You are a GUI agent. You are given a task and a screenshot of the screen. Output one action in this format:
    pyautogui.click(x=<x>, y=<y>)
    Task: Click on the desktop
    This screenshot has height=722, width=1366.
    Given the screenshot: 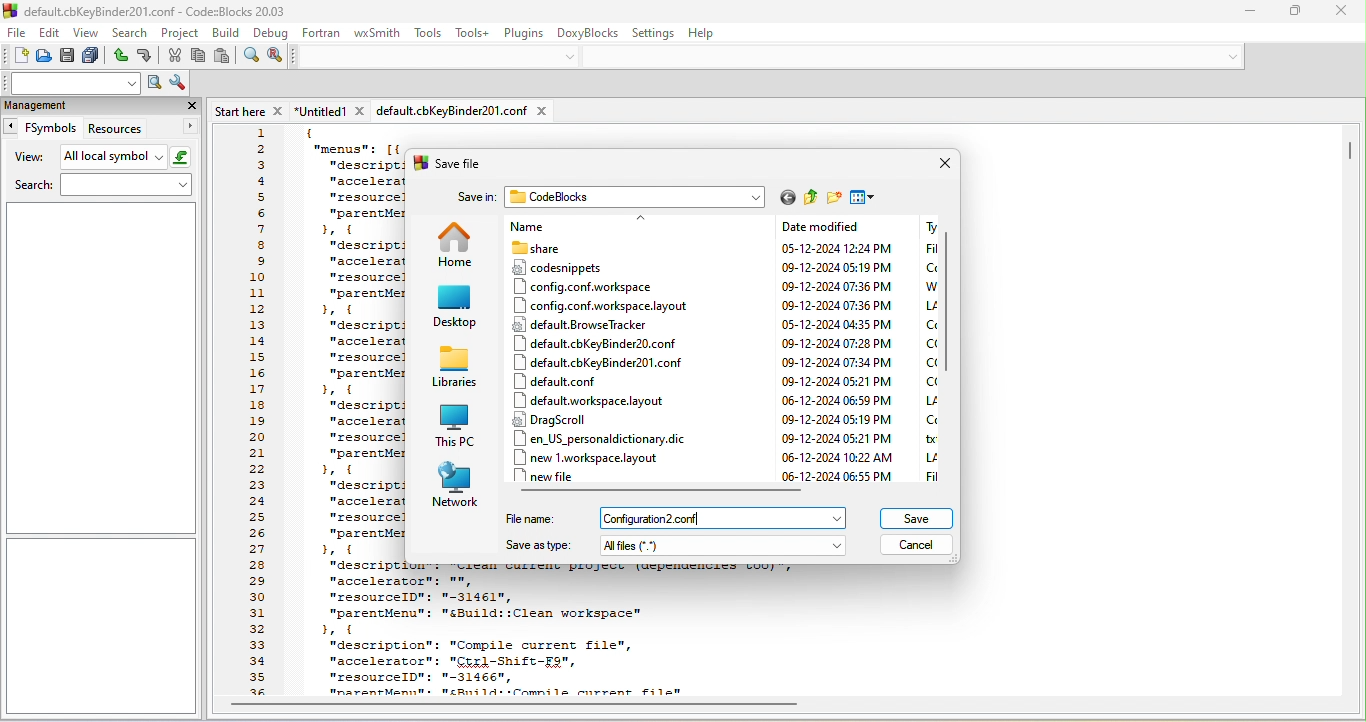 What is the action you would take?
    pyautogui.click(x=456, y=308)
    